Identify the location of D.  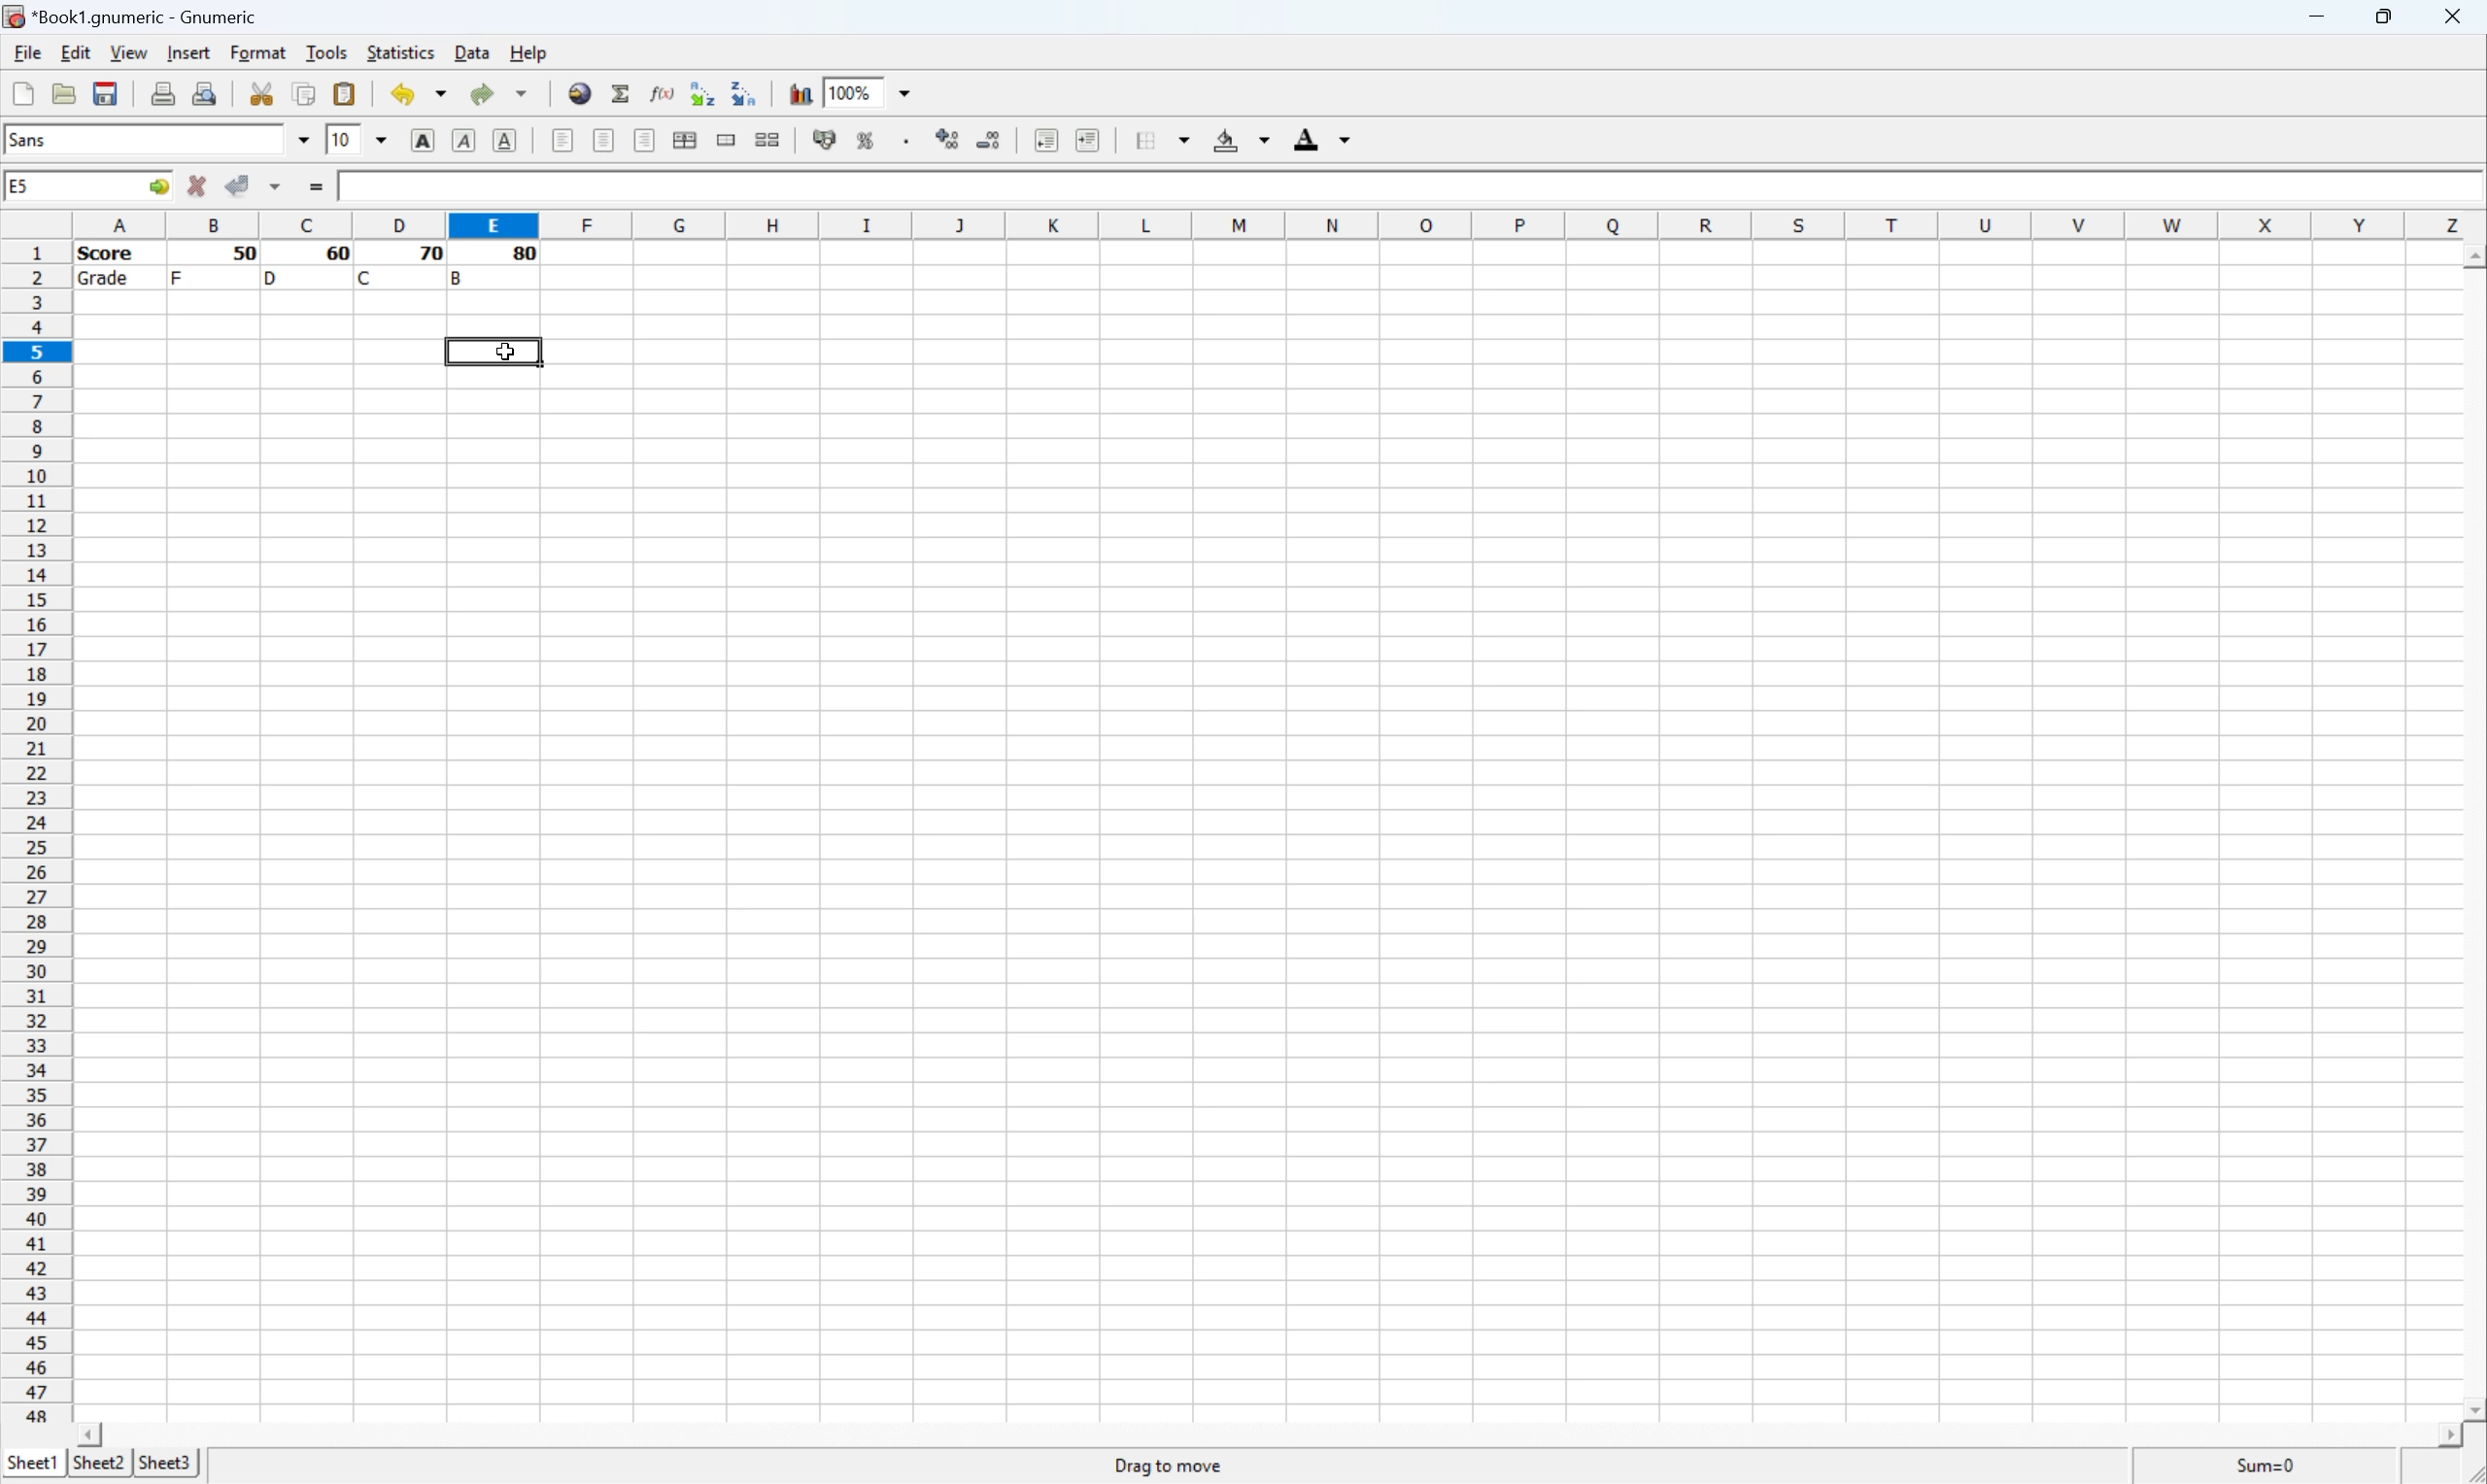
(274, 278).